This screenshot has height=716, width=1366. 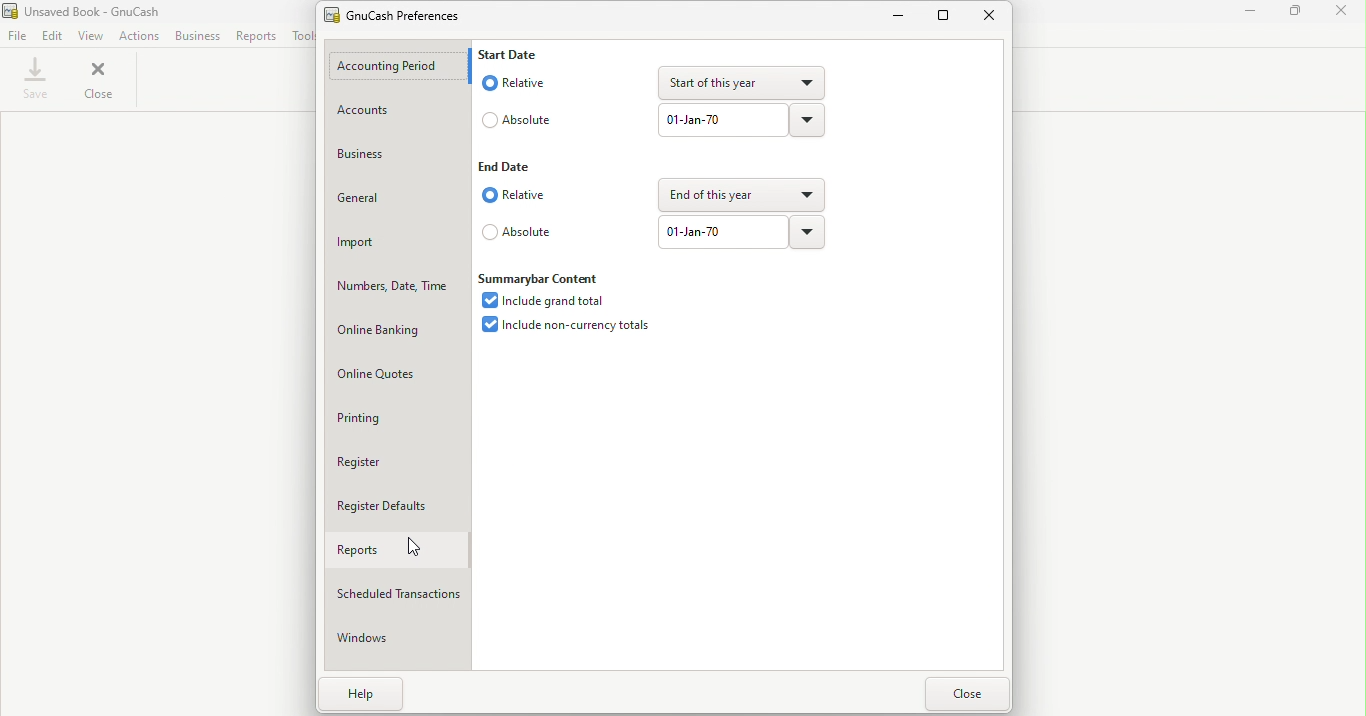 I want to click on Help, so click(x=374, y=695).